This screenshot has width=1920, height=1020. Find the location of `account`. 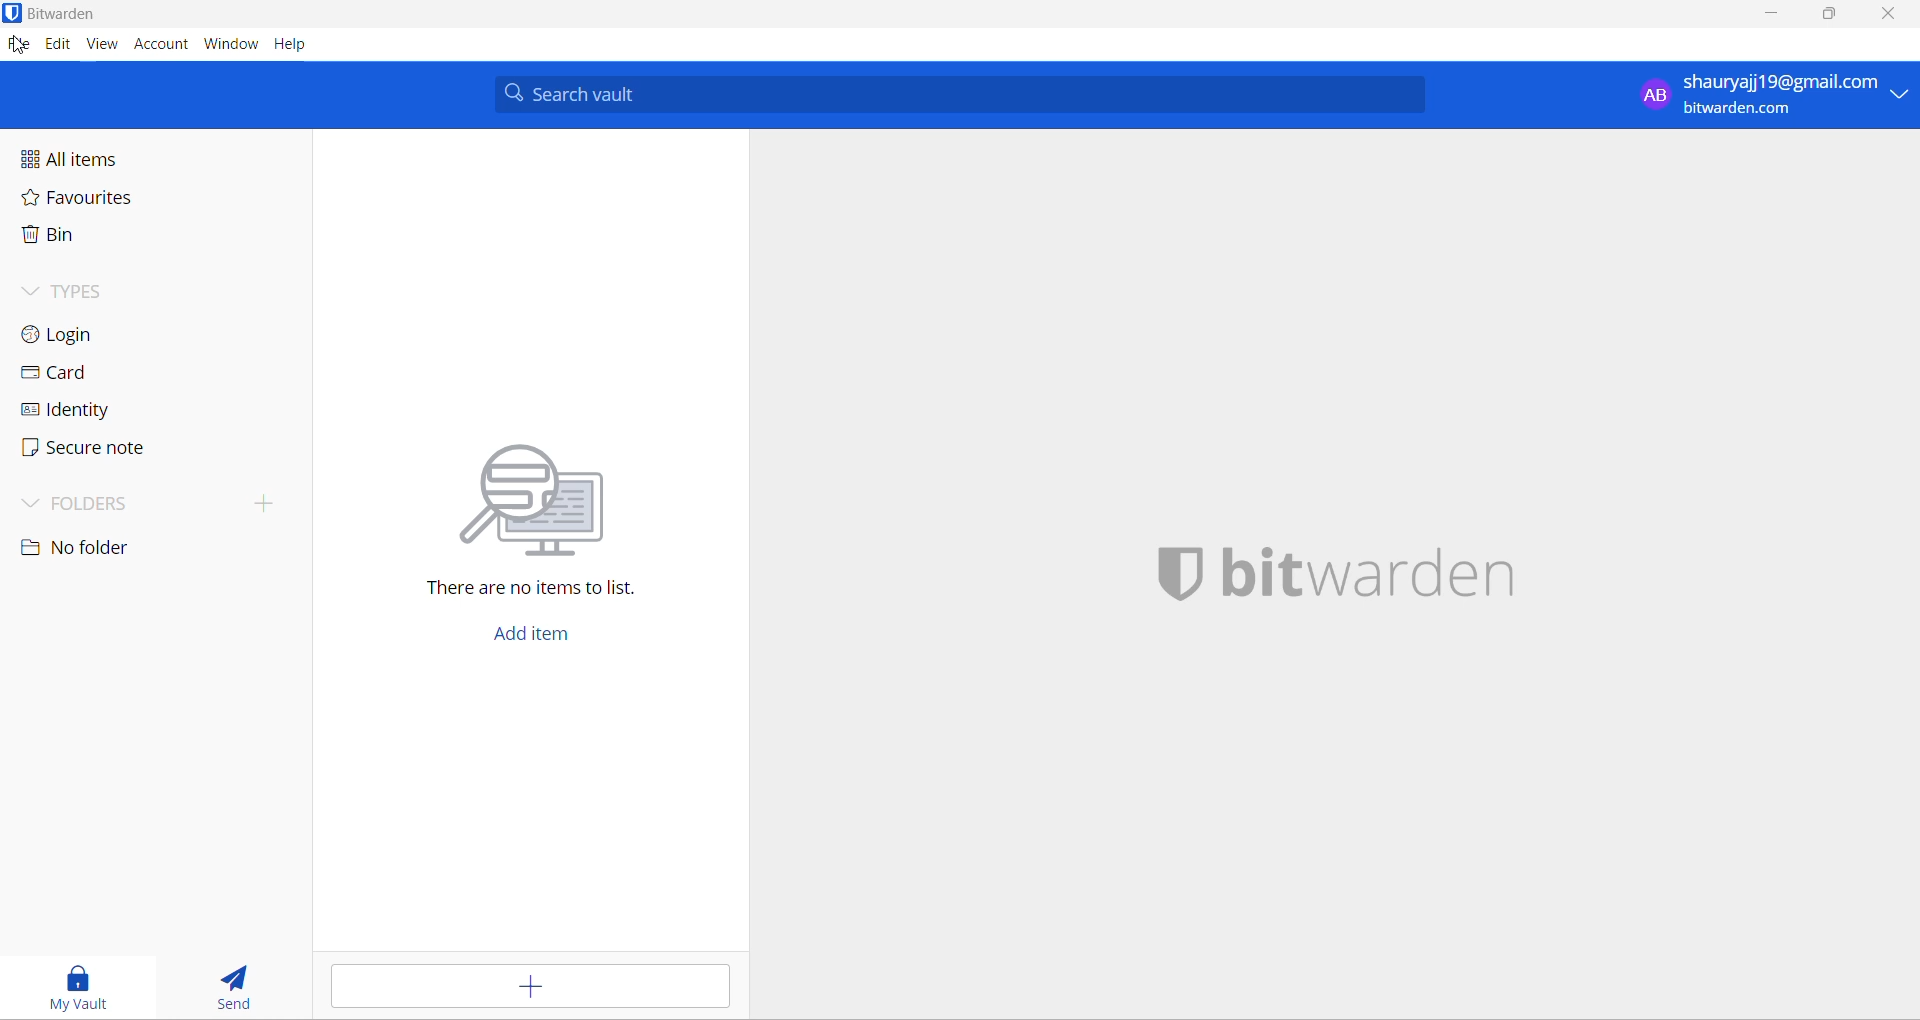

account is located at coordinates (160, 47).